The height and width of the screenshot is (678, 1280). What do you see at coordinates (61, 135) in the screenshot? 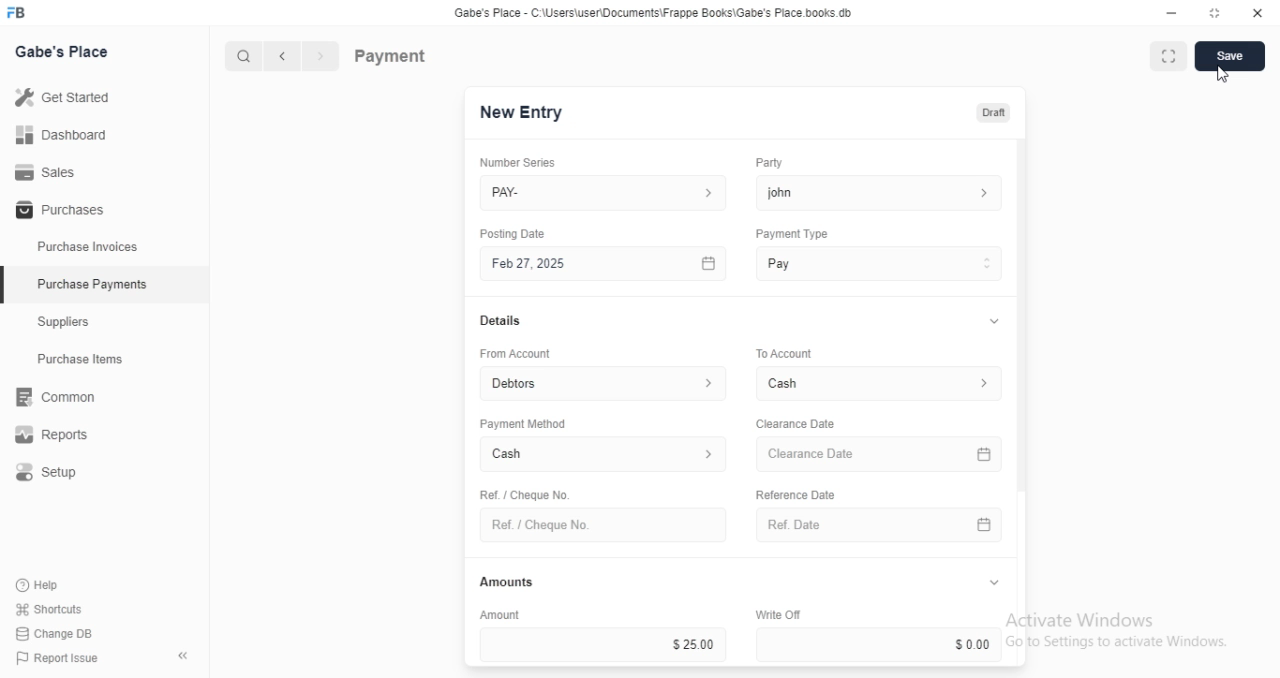
I see `Dashboard` at bounding box center [61, 135].